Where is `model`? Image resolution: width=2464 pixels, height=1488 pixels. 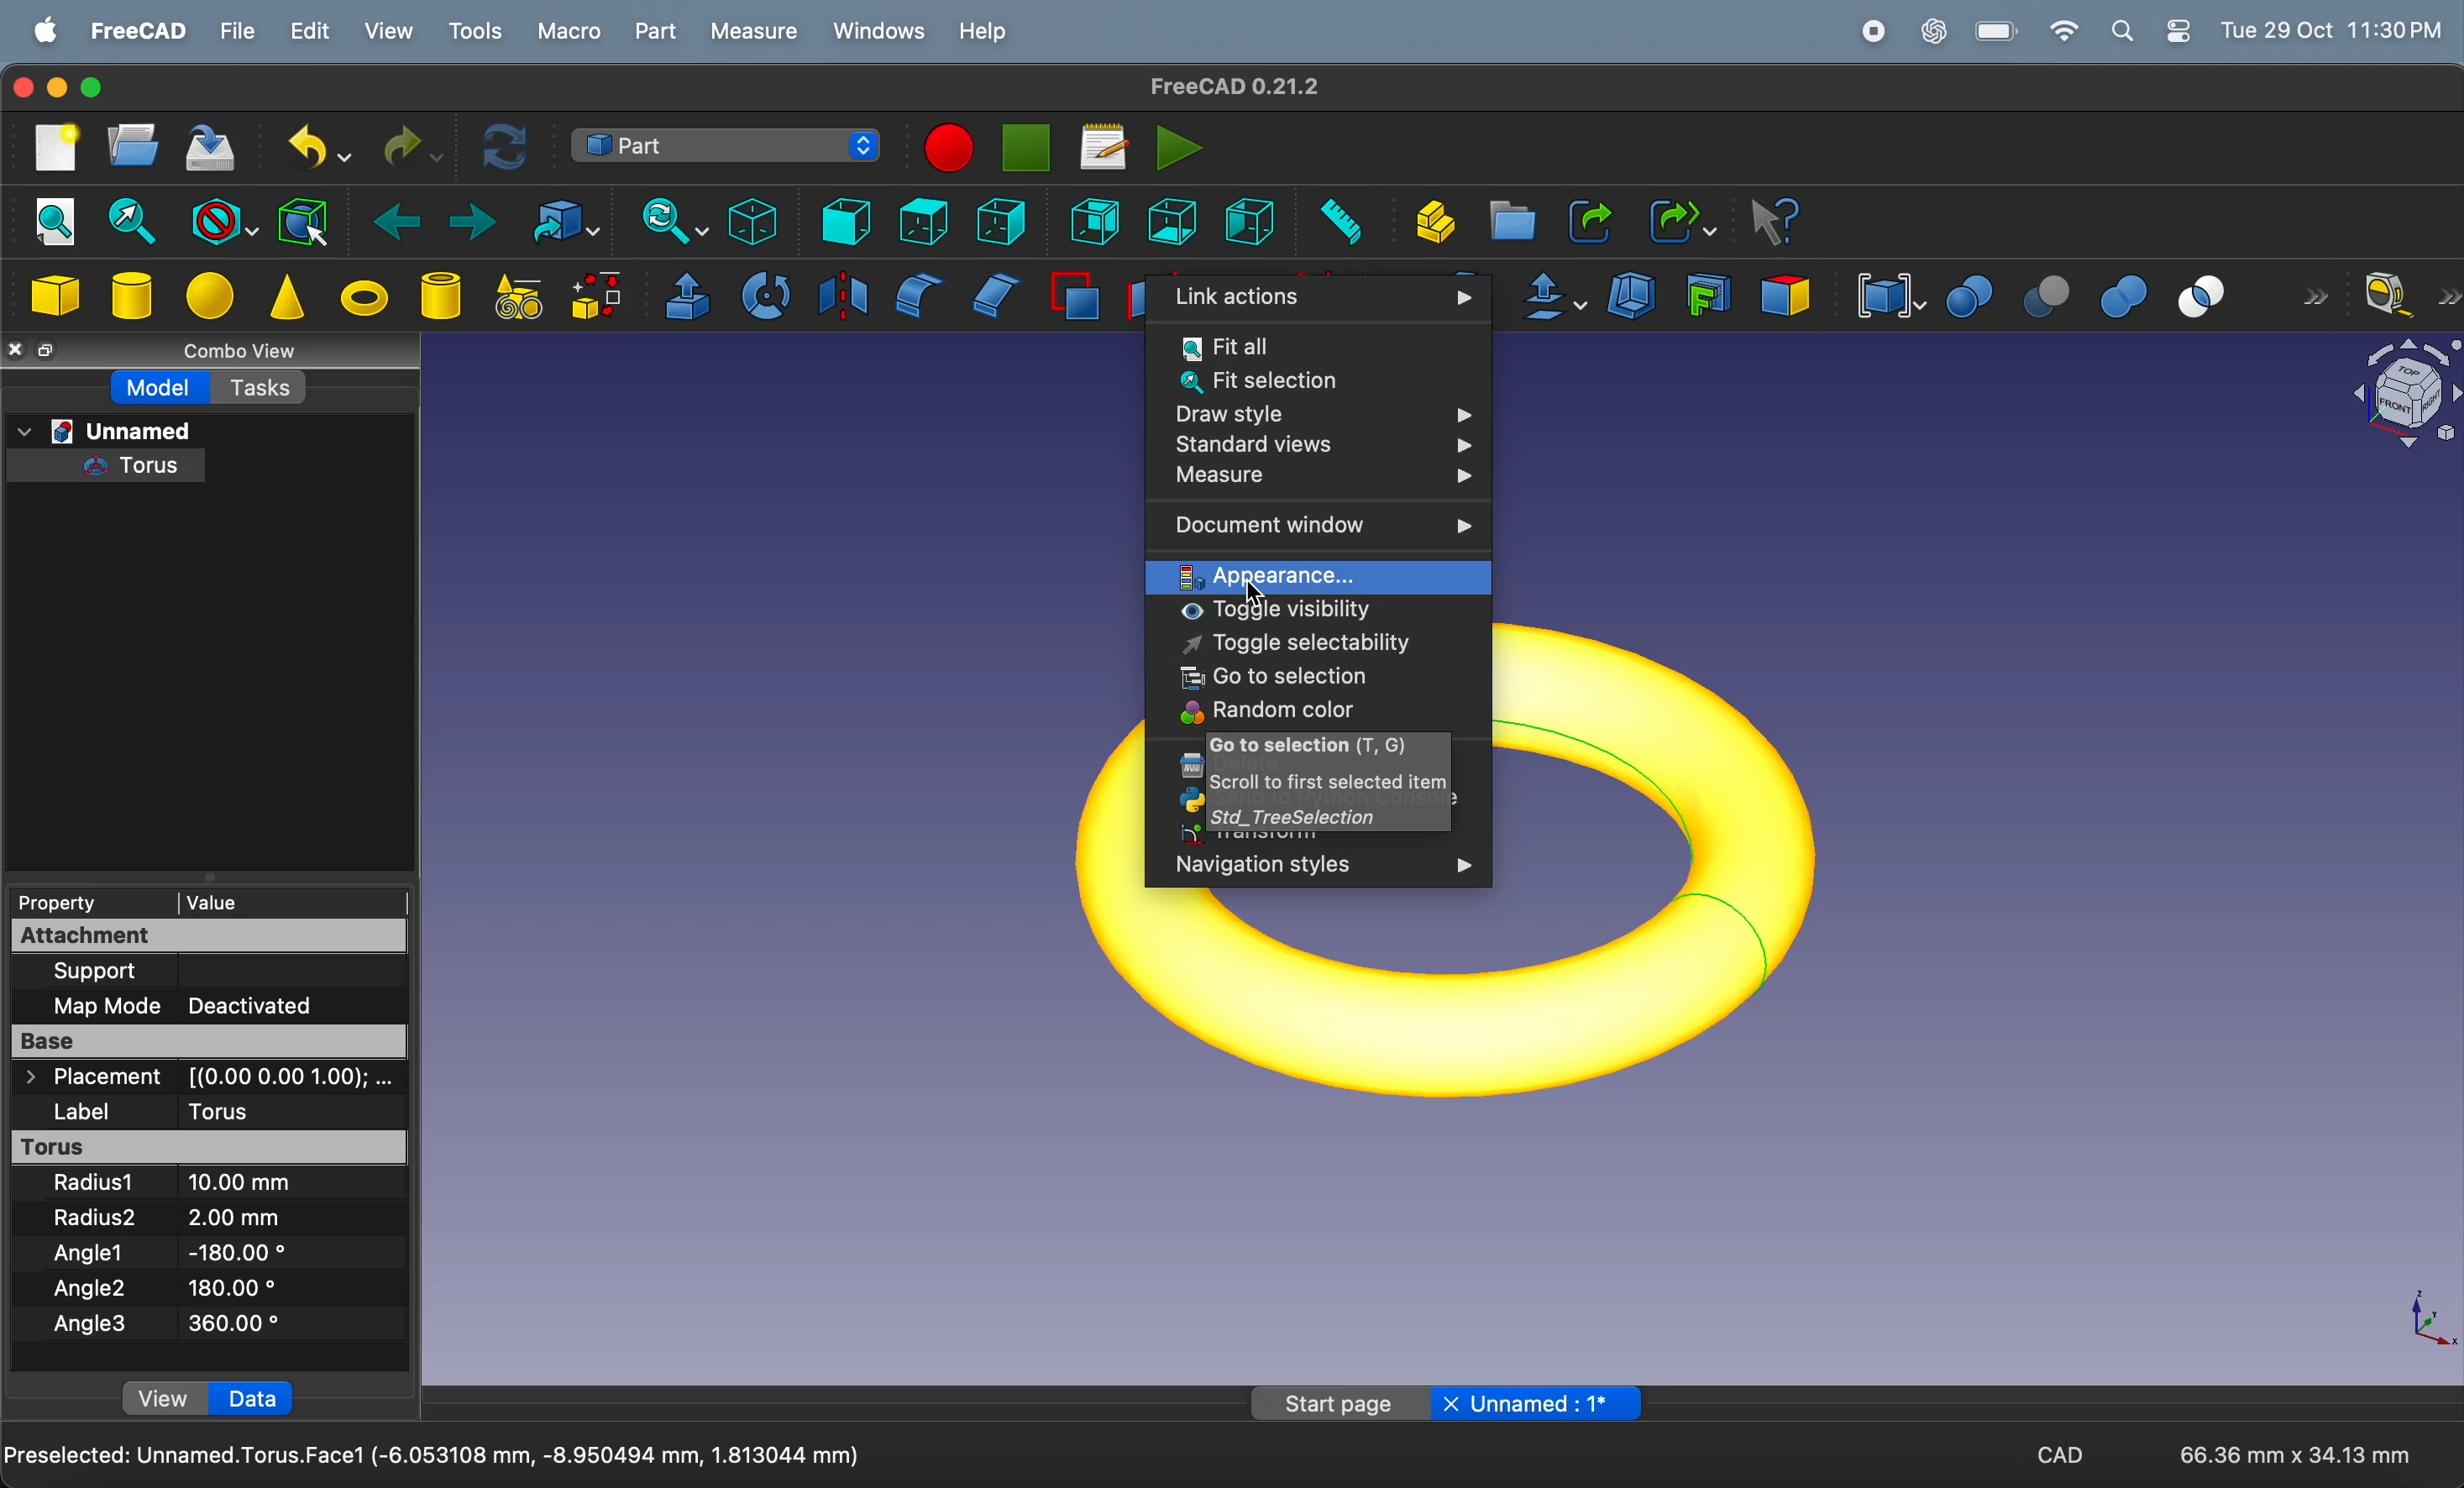
model is located at coordinates (162, 386).